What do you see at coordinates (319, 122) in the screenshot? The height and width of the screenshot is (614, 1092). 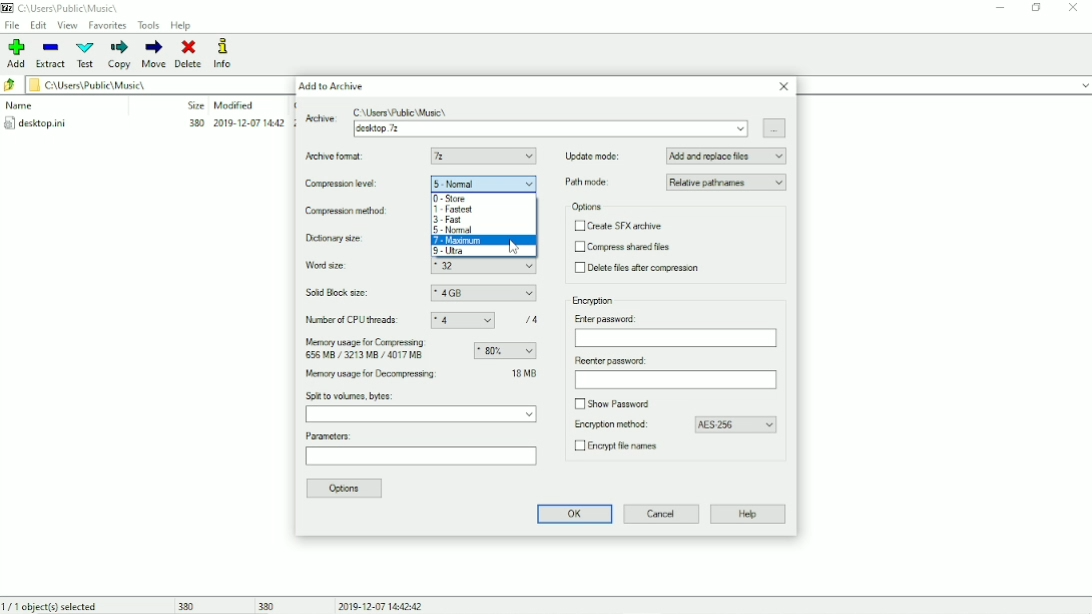 I see `Archive` at bounding box center [319, 122].